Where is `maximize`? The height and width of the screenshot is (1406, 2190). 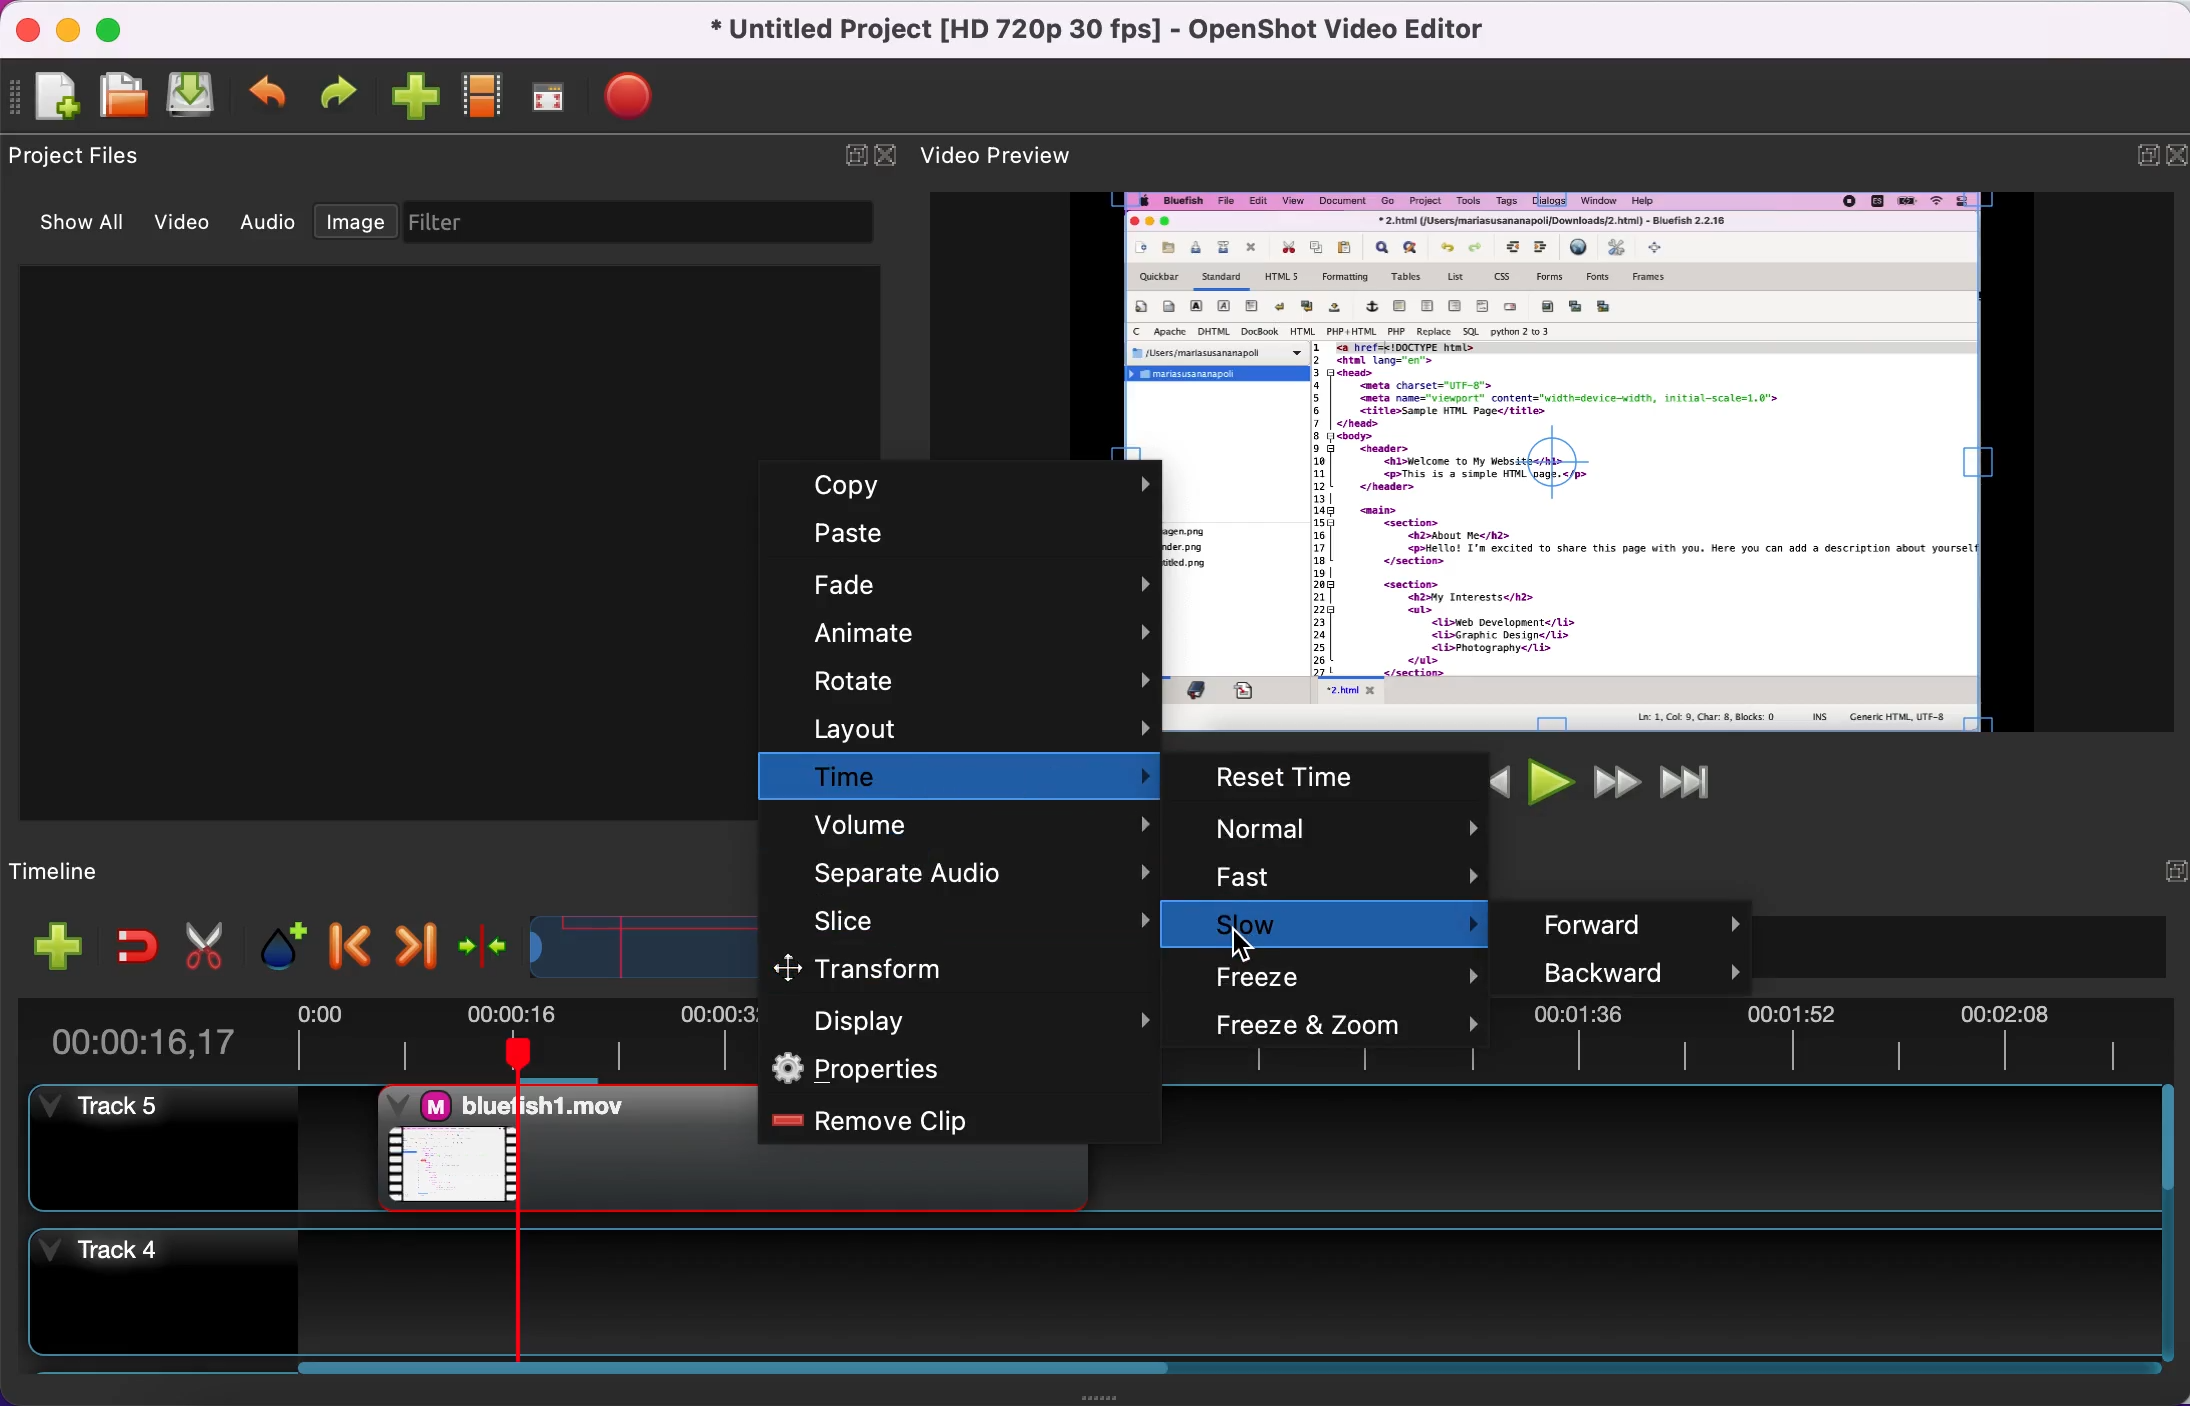 maximize is located at coordinates (120, 27).